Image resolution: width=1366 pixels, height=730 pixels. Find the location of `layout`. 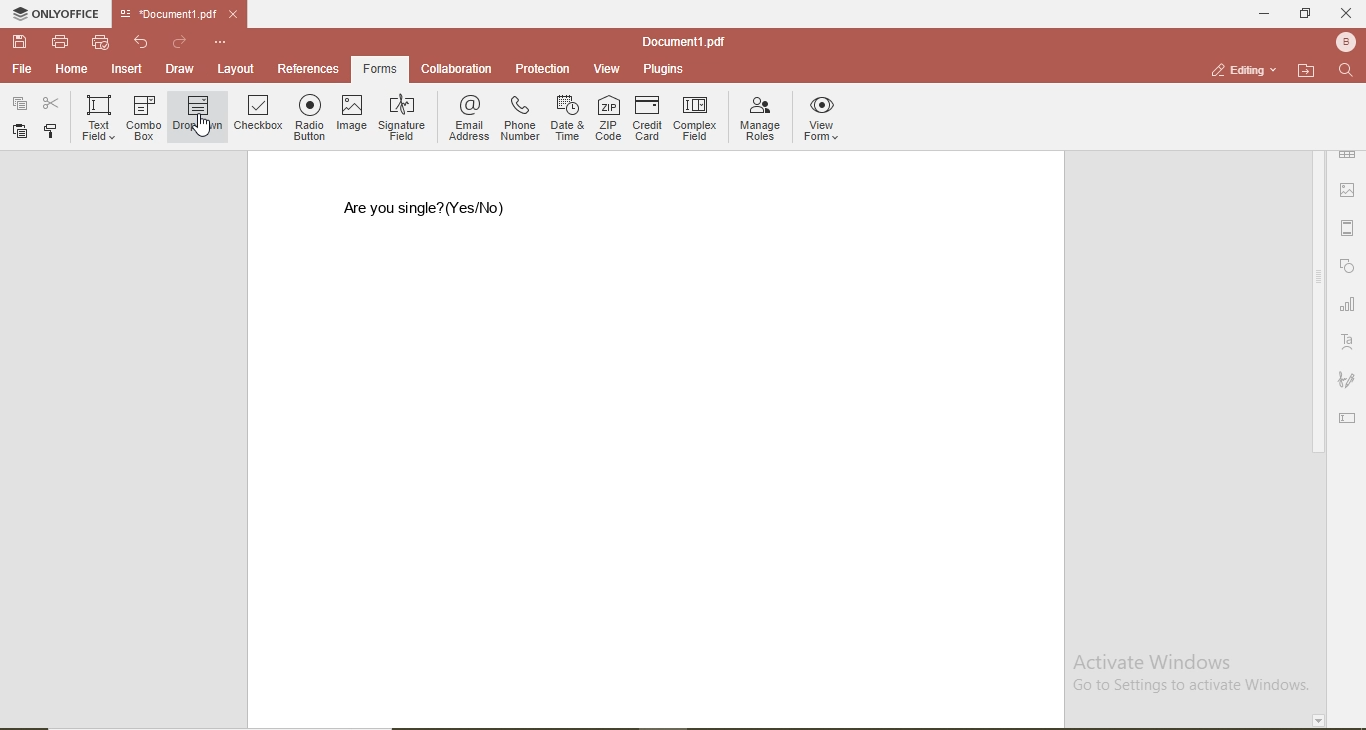

layout is located at coordinates (233, 69).